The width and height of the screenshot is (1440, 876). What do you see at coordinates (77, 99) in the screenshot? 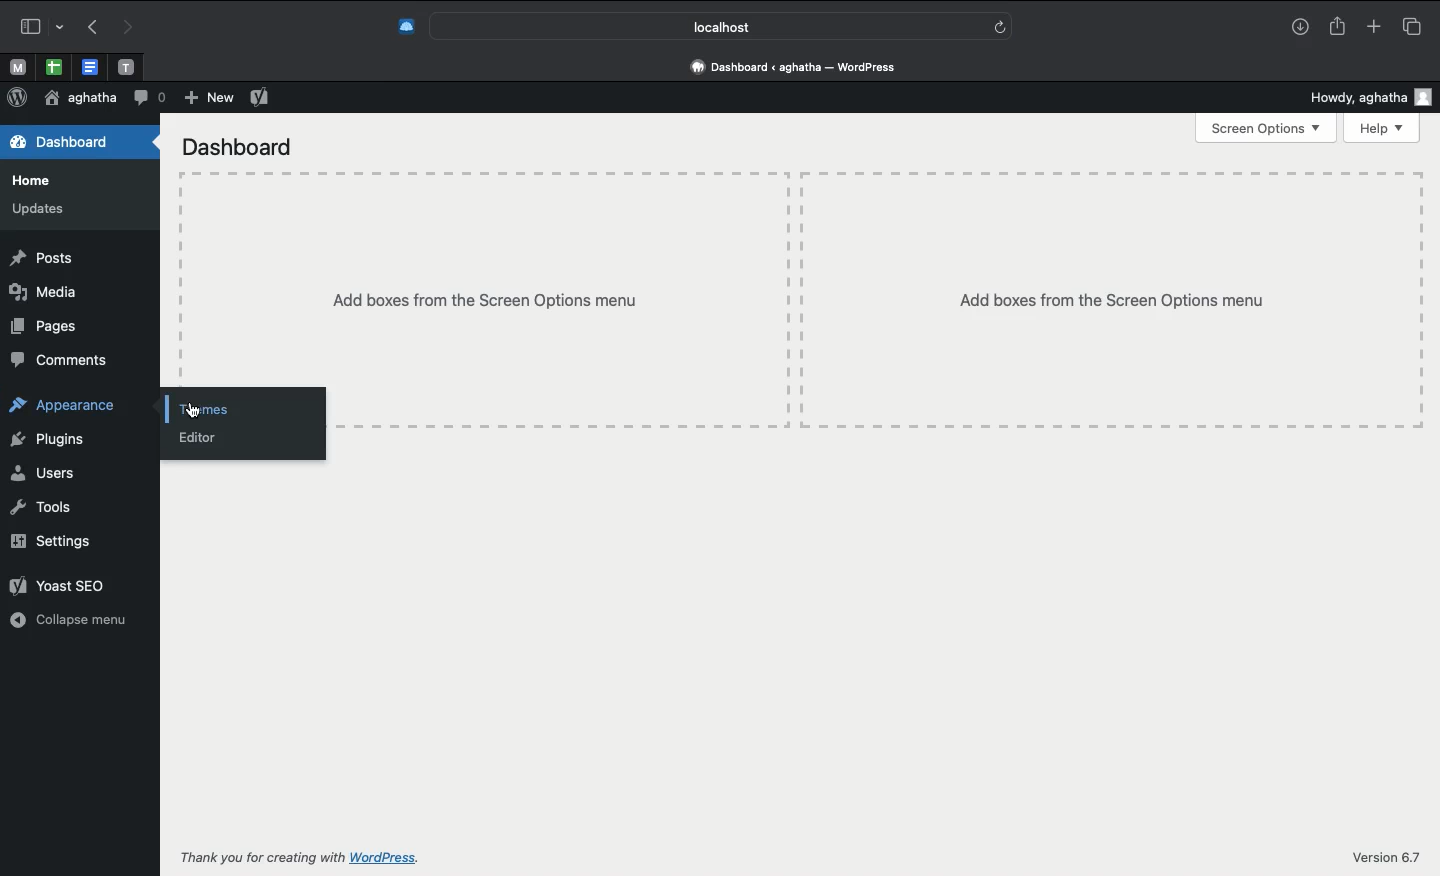
I see `User` at bounding box center [77, 99].